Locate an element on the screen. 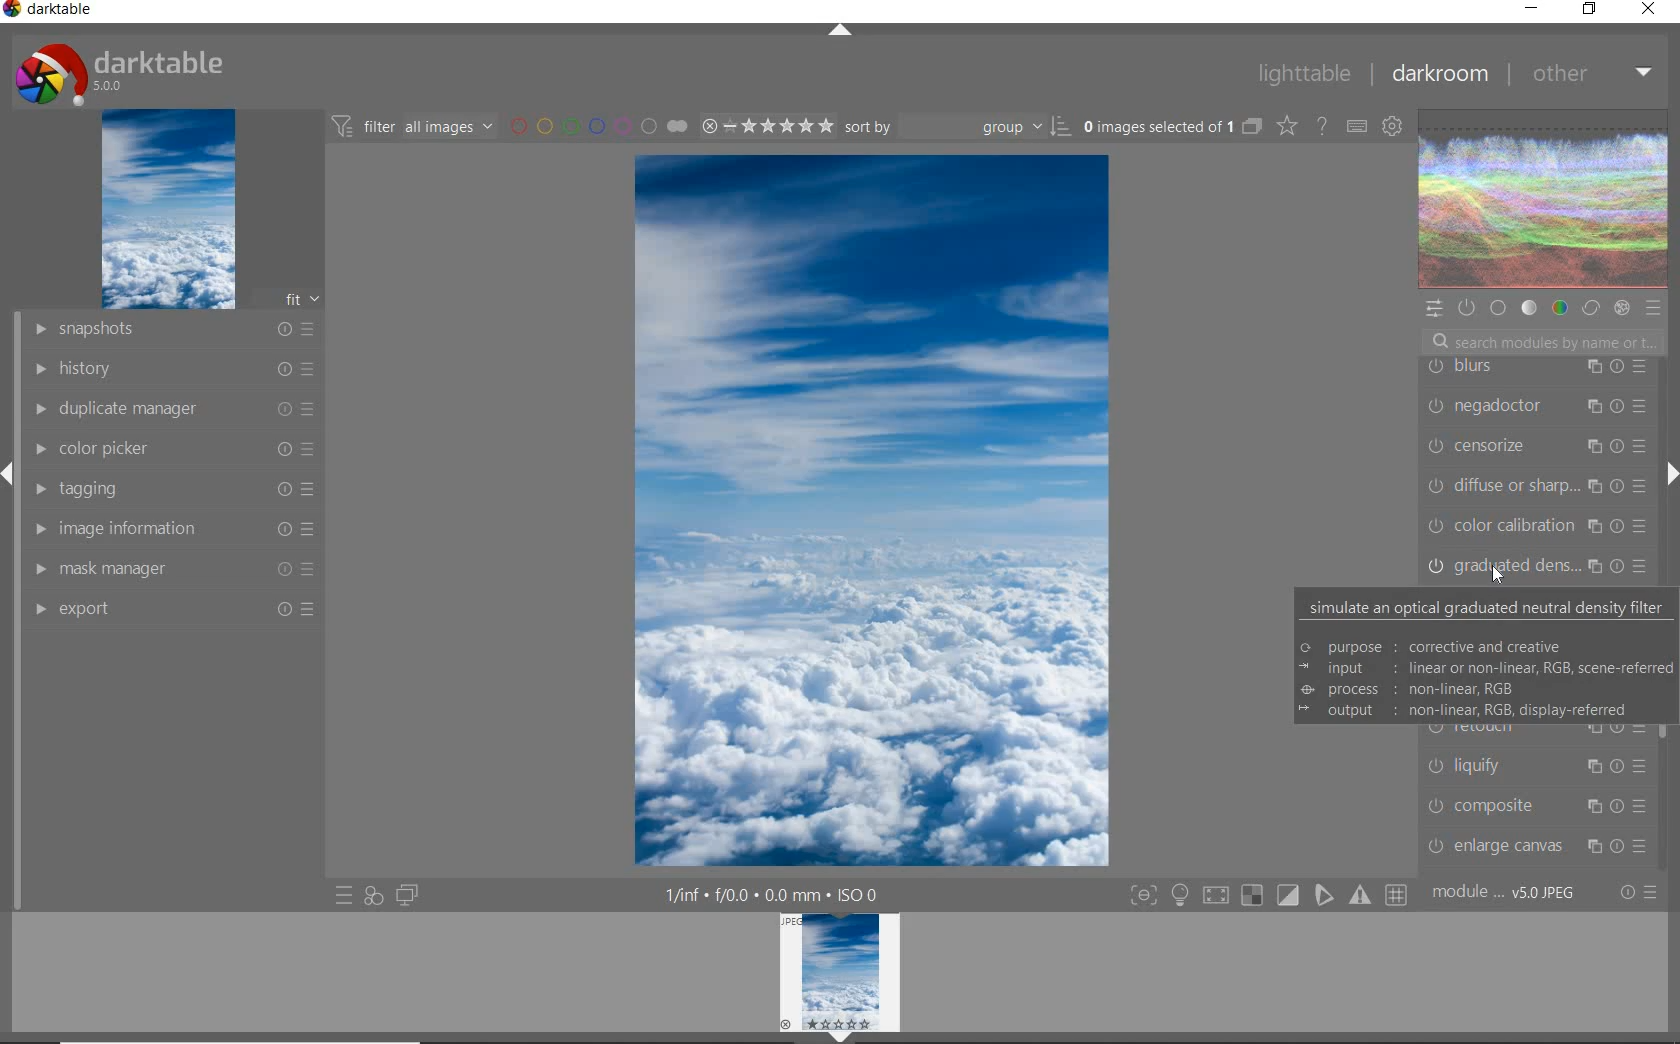  MINIMIZE is located at coordinates (1531, 7).